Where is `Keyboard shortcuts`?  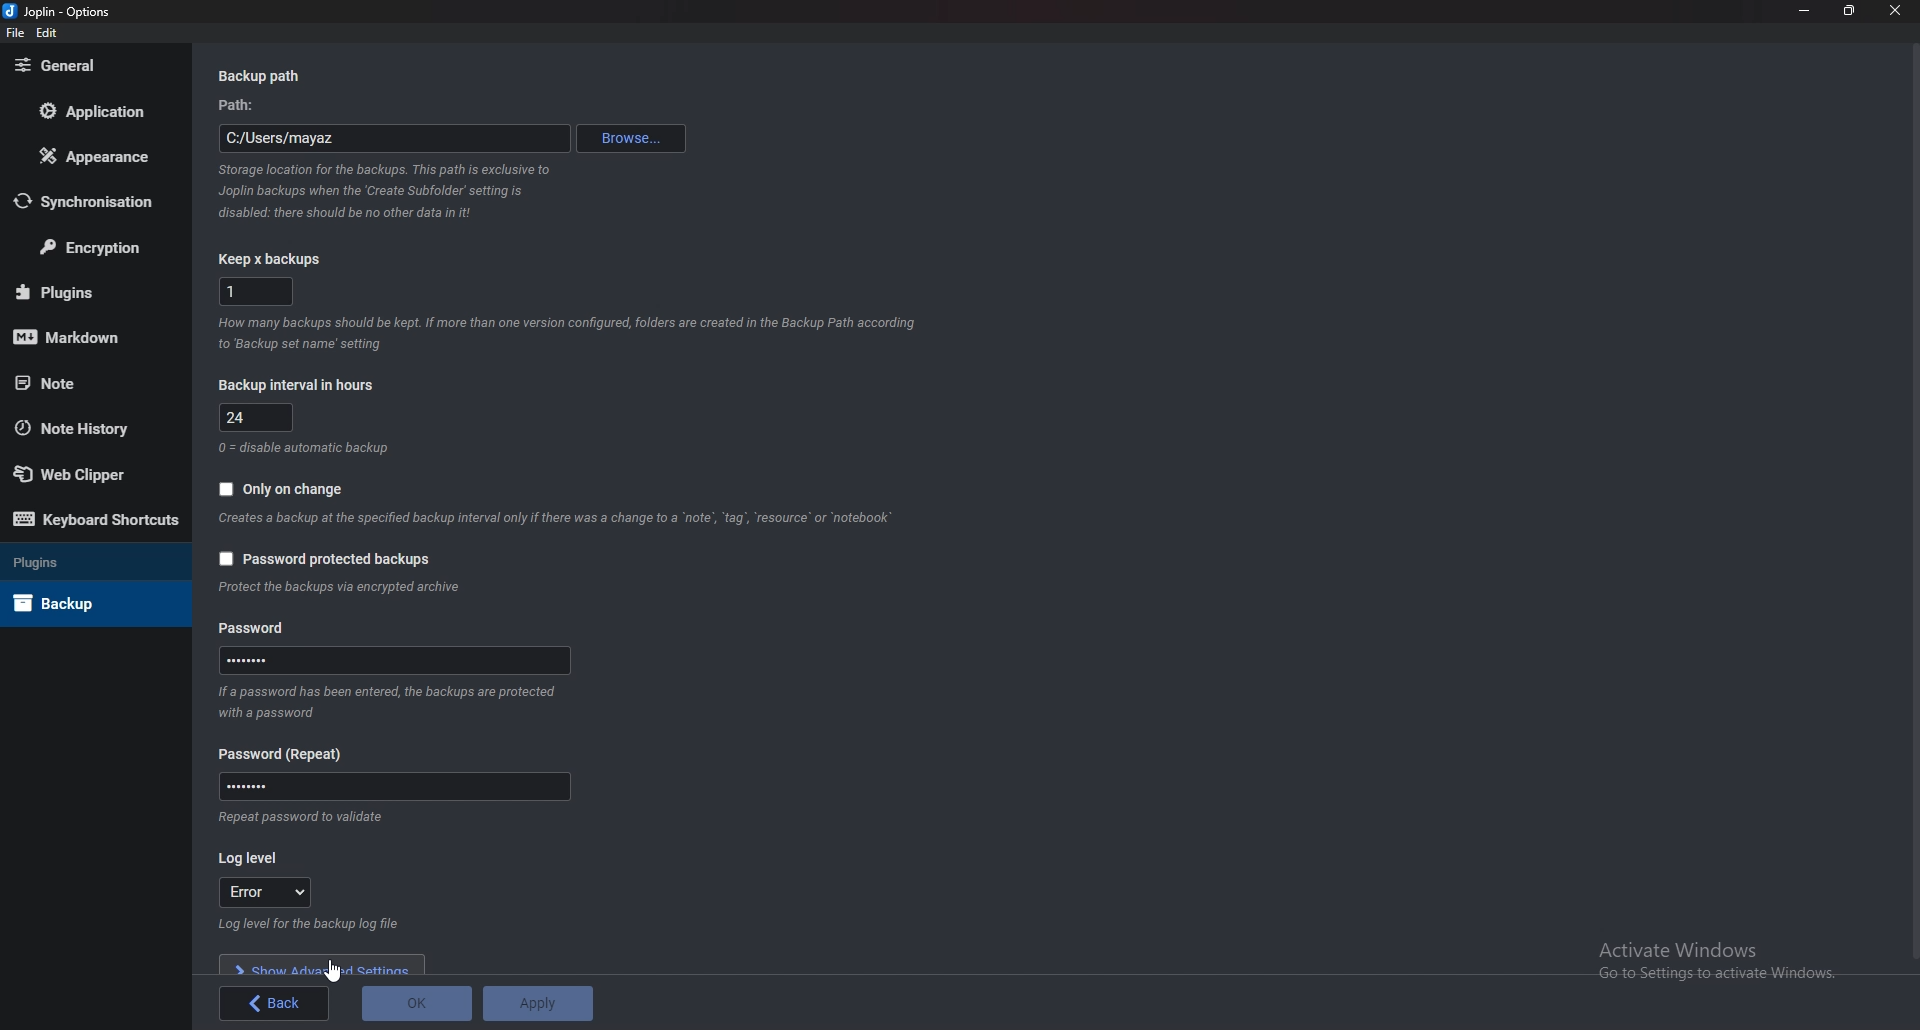
Keyboard shortcuts is located at coordinates (91, 520).